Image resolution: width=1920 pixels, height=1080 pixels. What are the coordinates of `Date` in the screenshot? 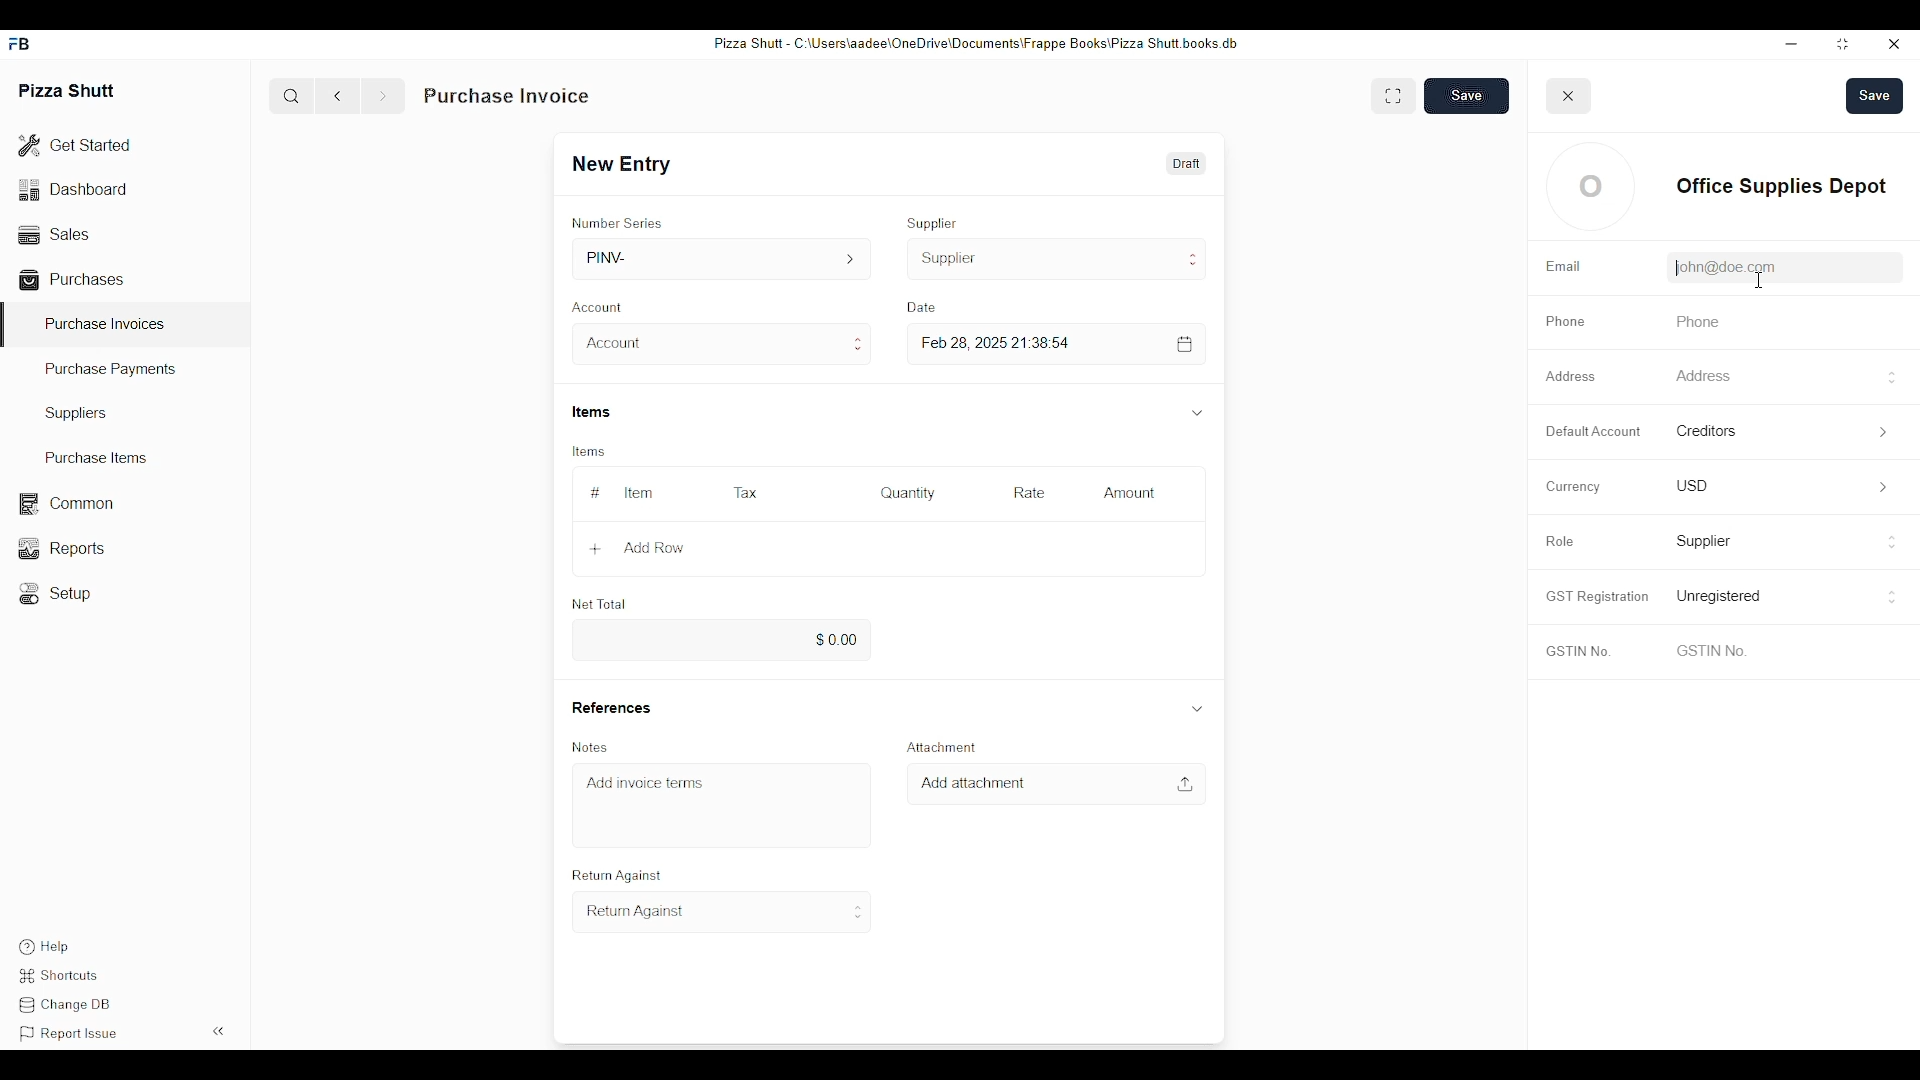 It's located at (925, 307).